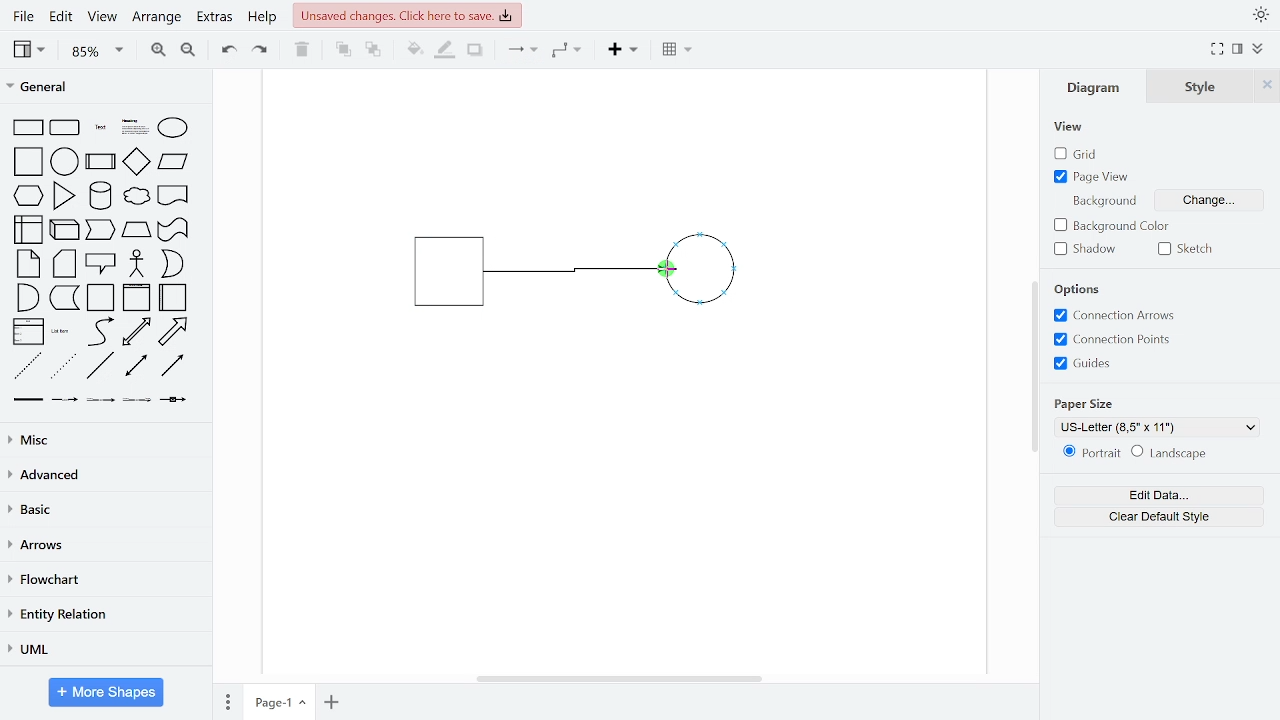 This screenshot has height=720, width=1280. I want to click on clear default style, so click(1160, 517).